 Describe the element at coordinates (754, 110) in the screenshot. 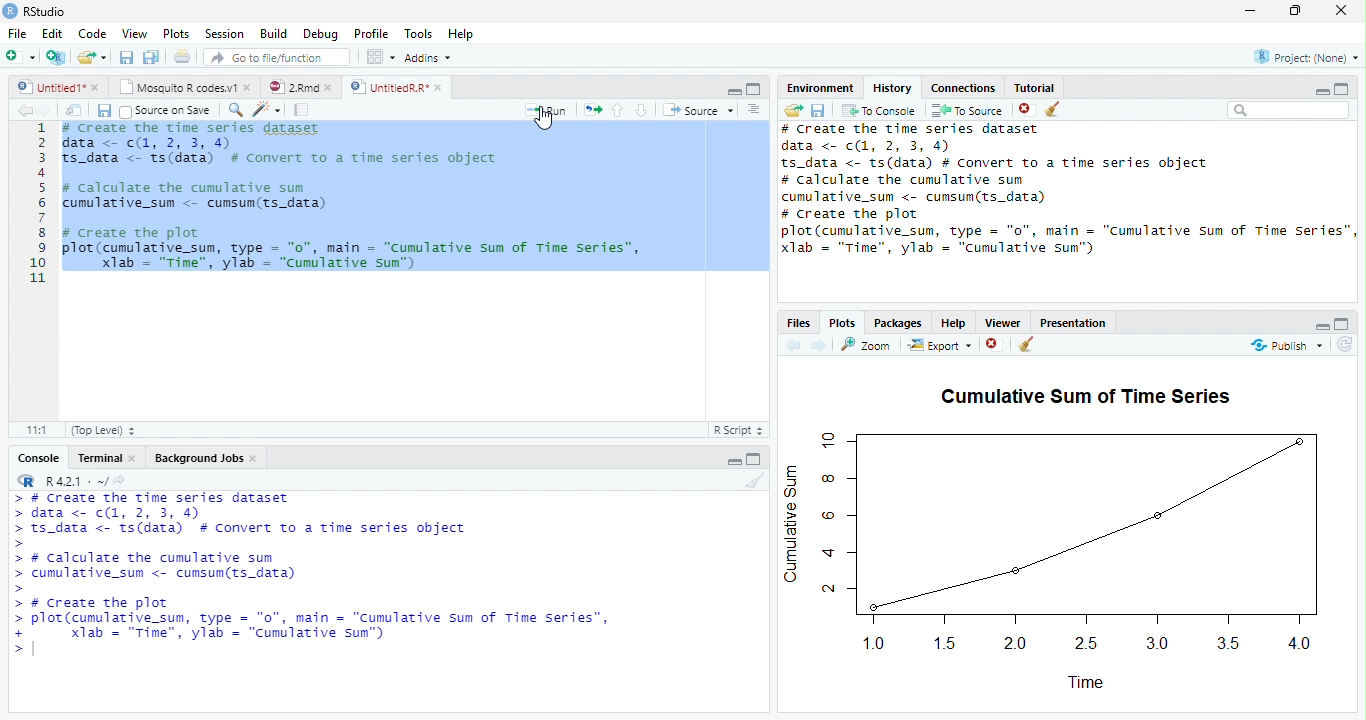

I see `Alignment` at that location.